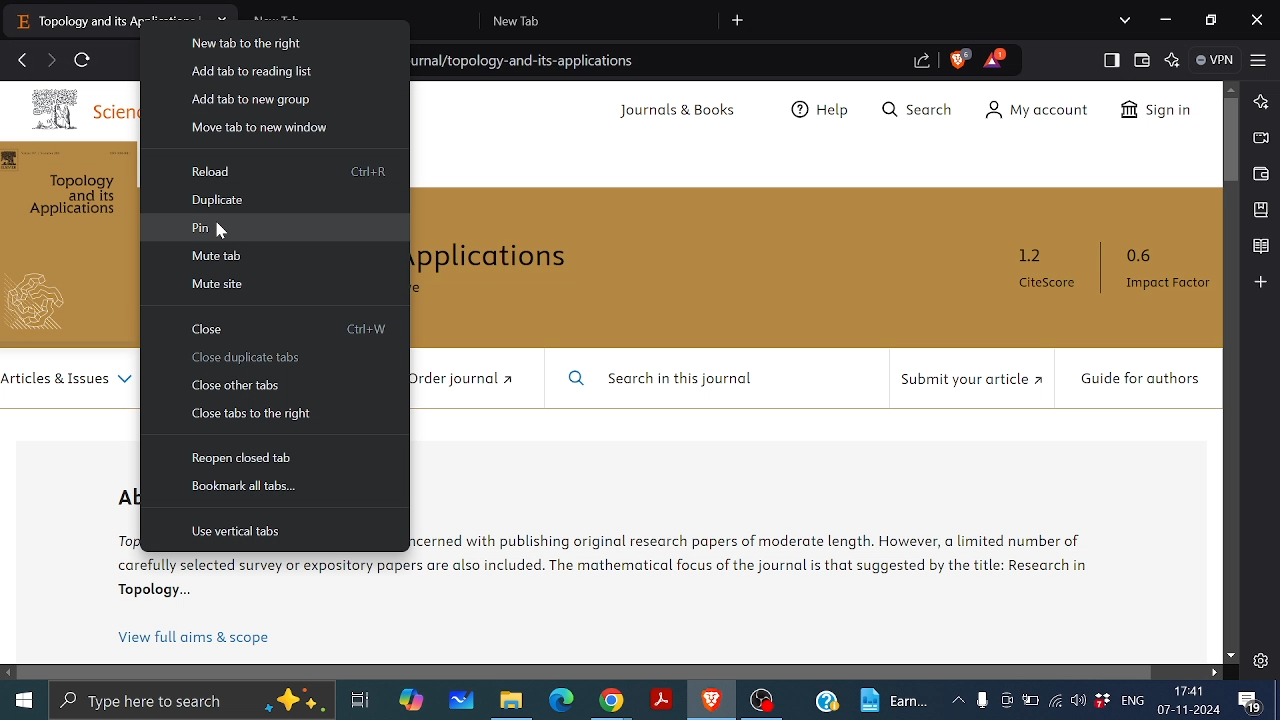  I want to click on Customize and controll brave, so click(1259, 61).